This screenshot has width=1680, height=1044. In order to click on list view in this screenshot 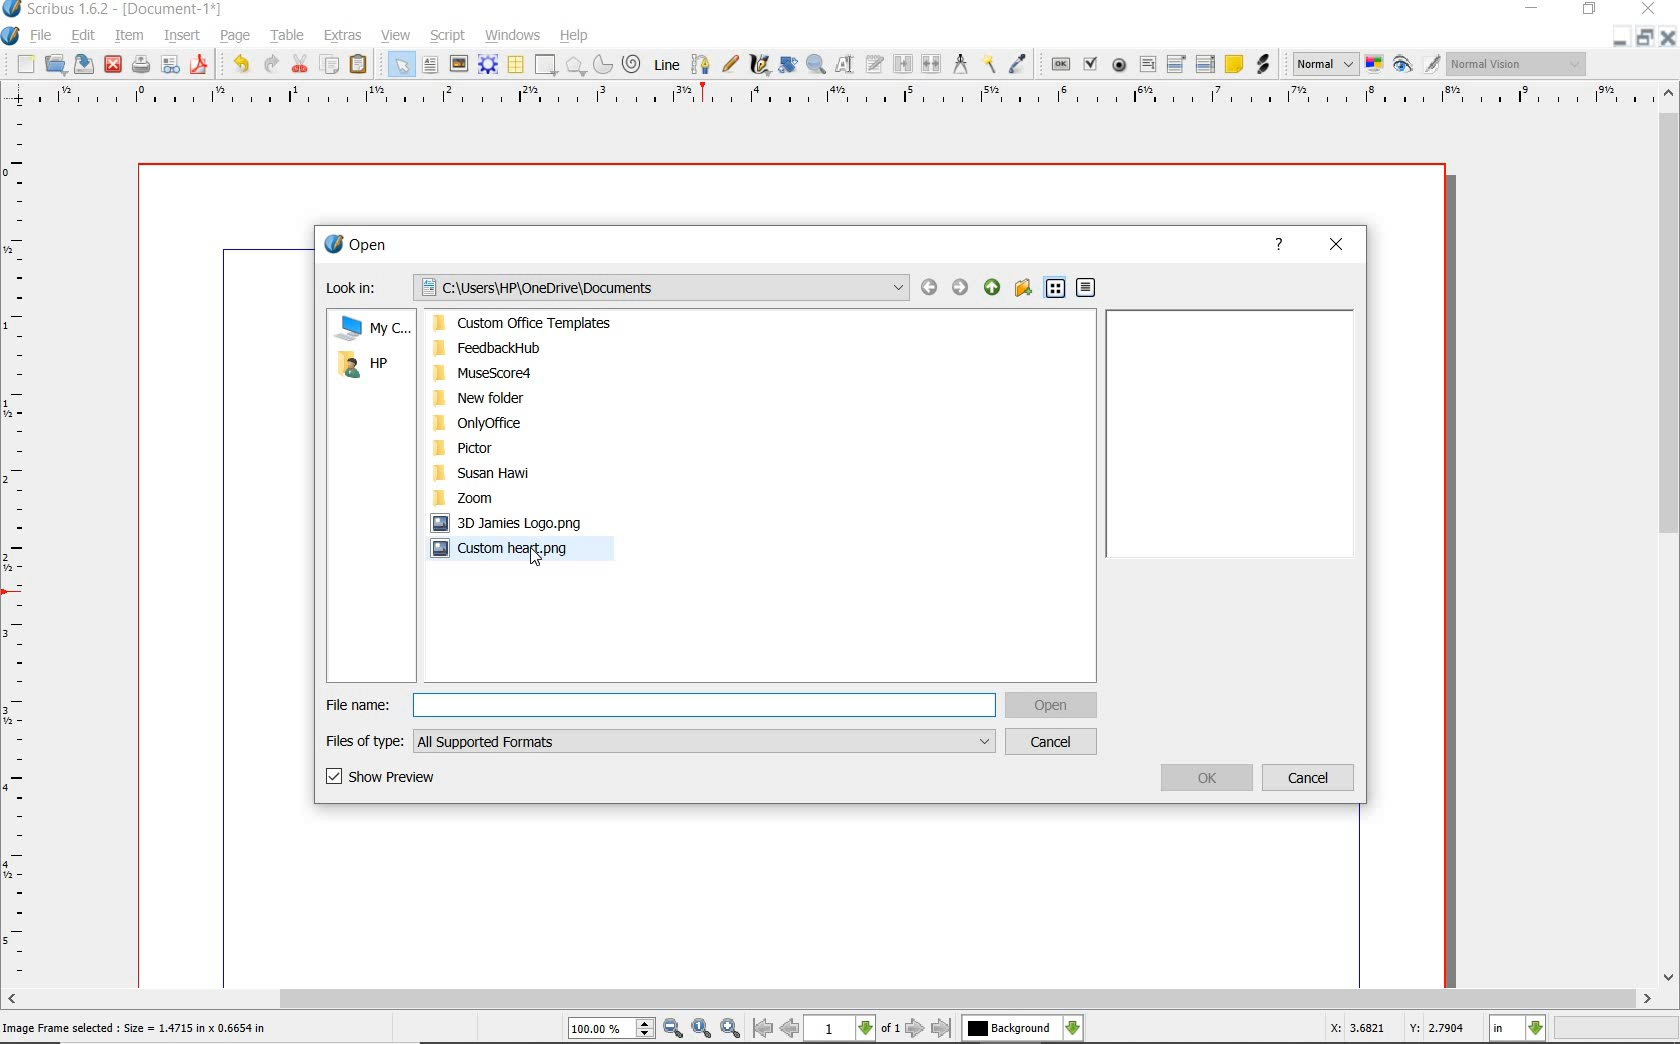, I will do `click(1057, 291)`.